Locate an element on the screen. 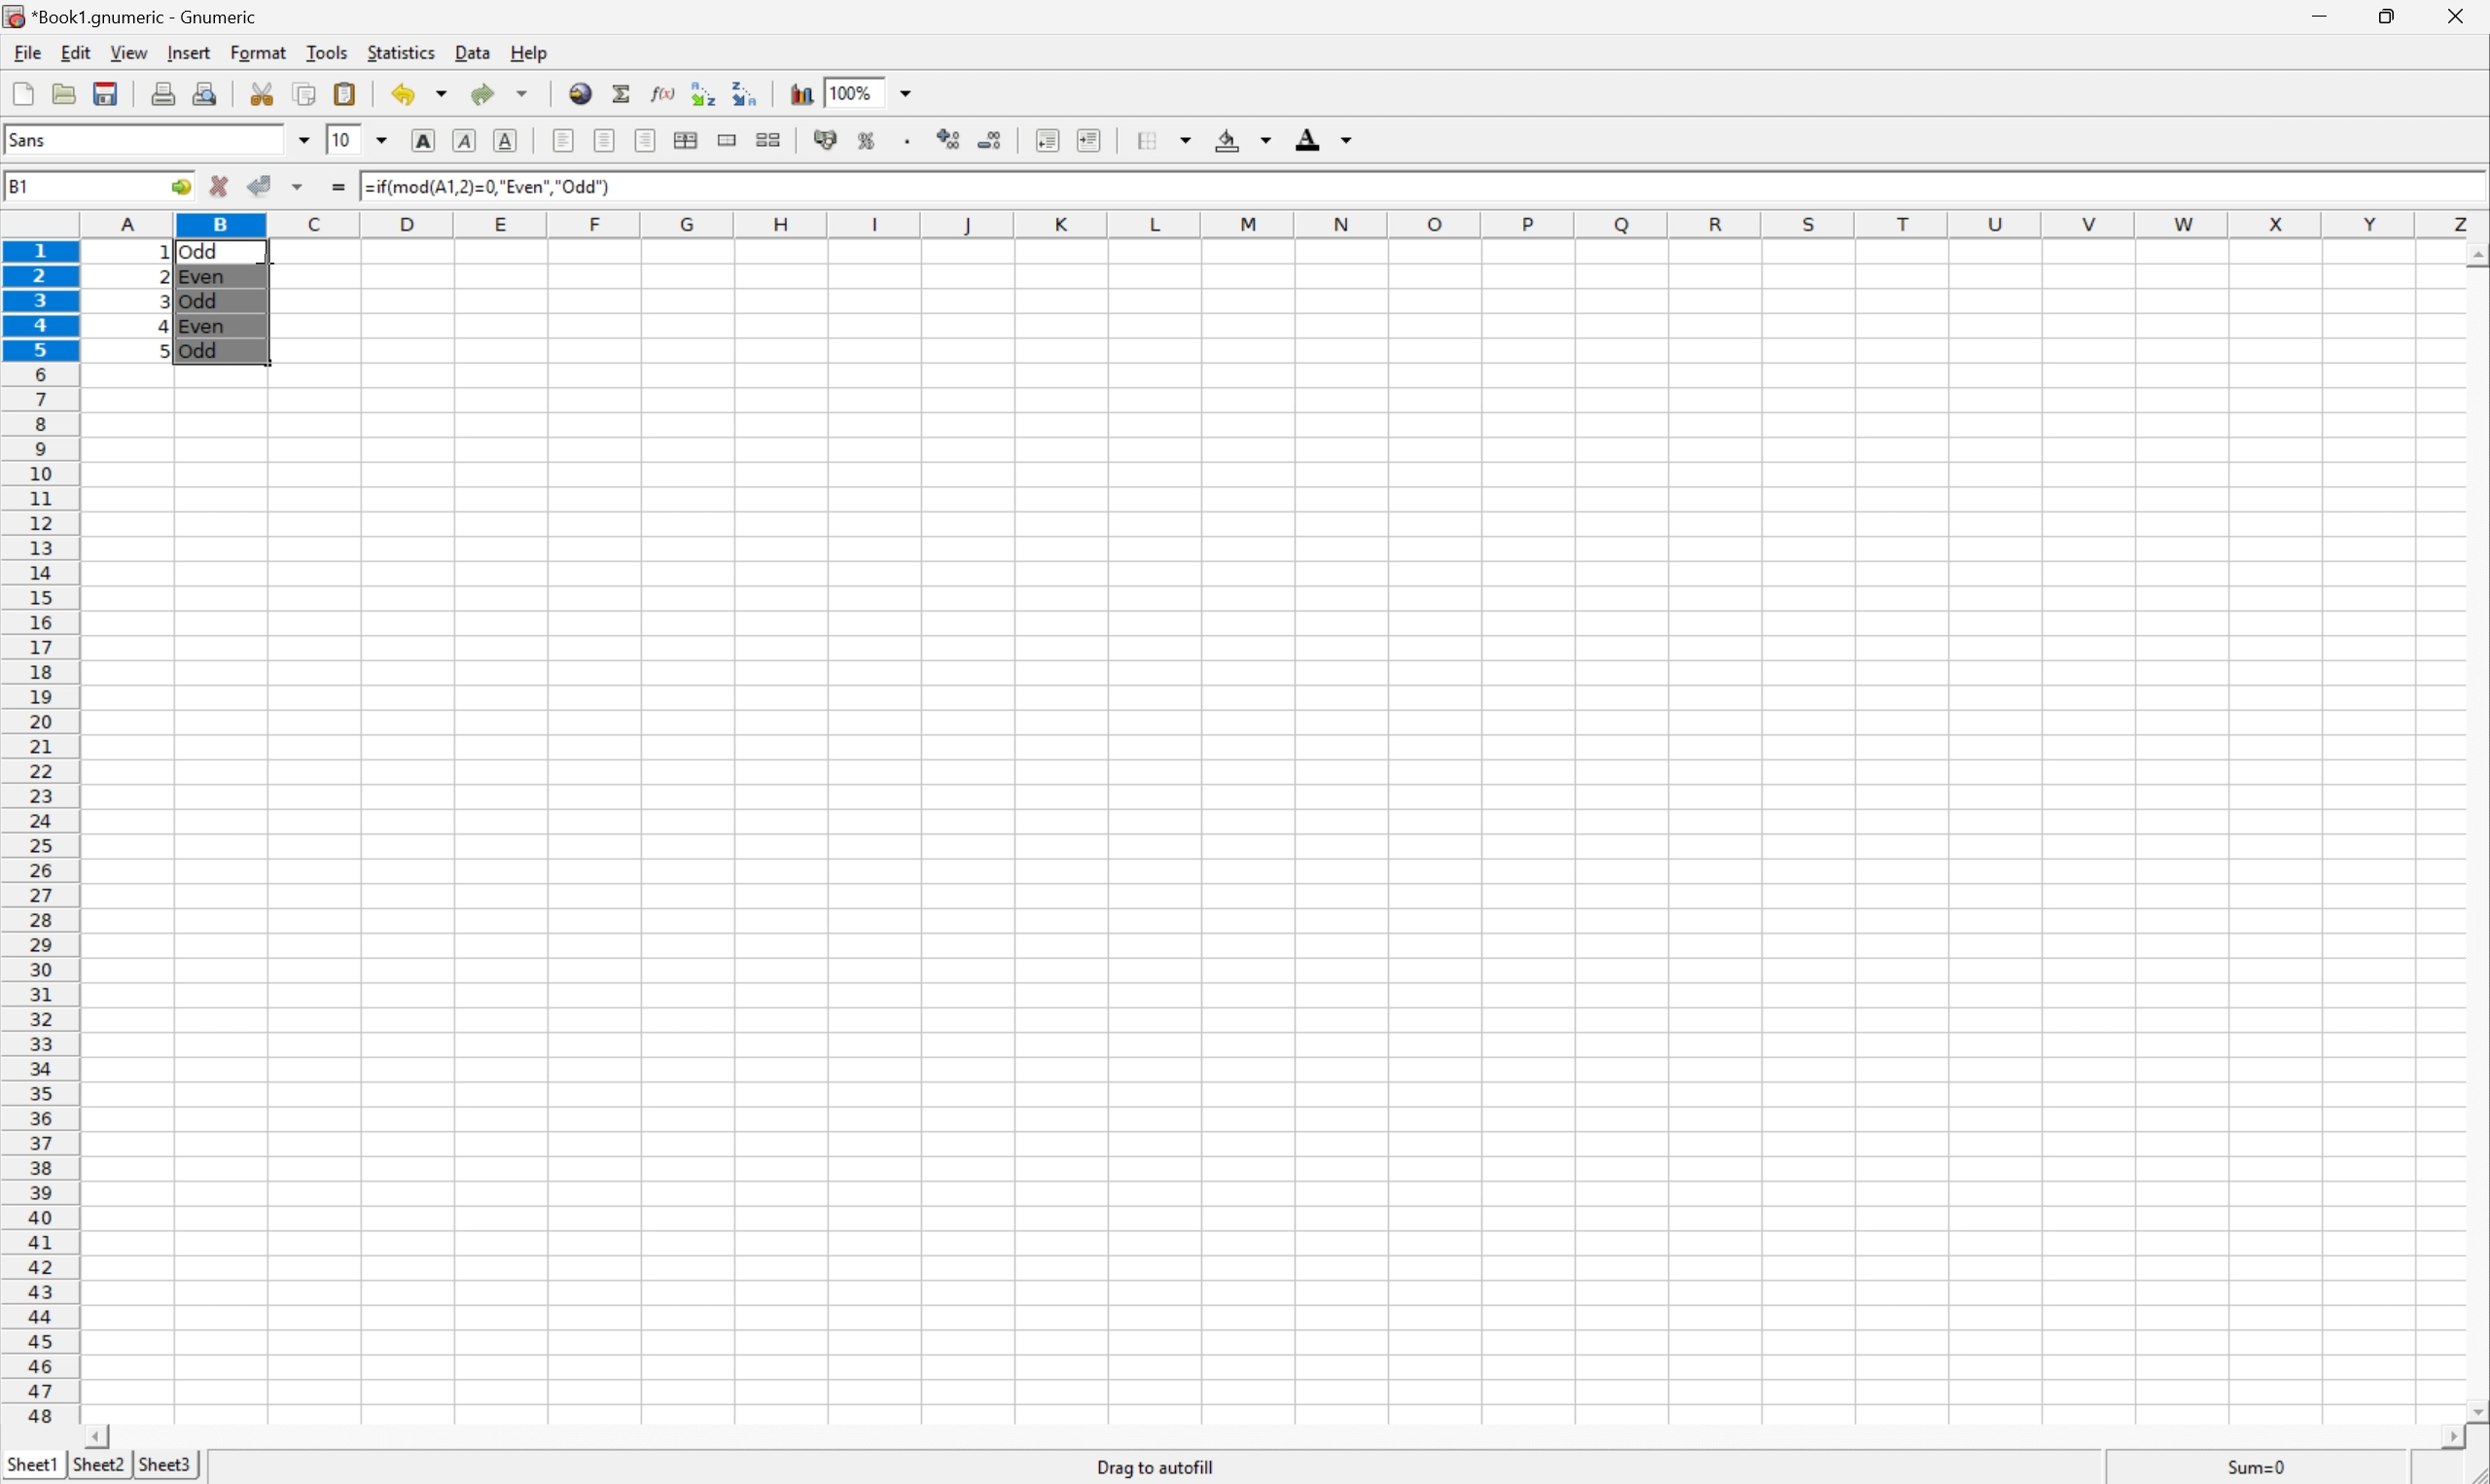 The width and height of the screenshot is (2490, 1484). Sheet2 is located at coordinates (100, 1466).